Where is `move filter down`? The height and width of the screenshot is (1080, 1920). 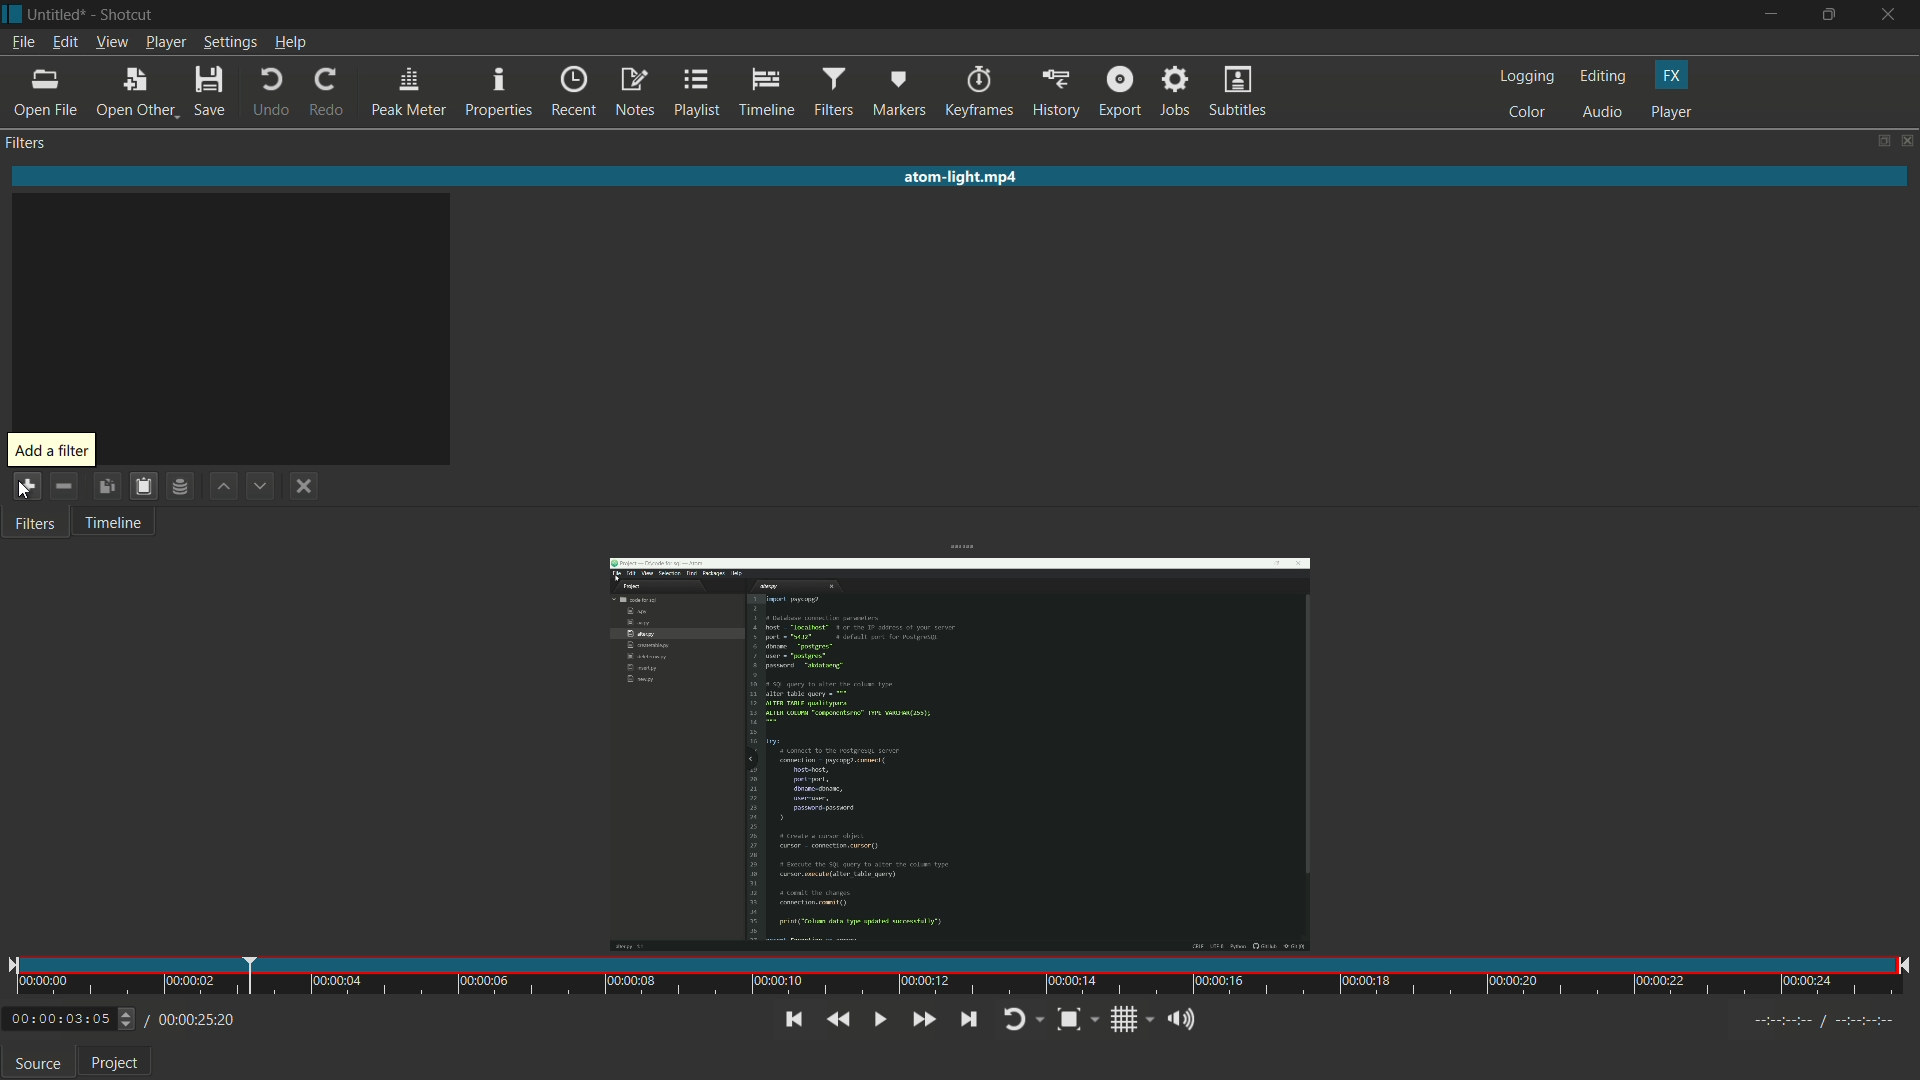 move filter down is located at coordinates (260, 487).